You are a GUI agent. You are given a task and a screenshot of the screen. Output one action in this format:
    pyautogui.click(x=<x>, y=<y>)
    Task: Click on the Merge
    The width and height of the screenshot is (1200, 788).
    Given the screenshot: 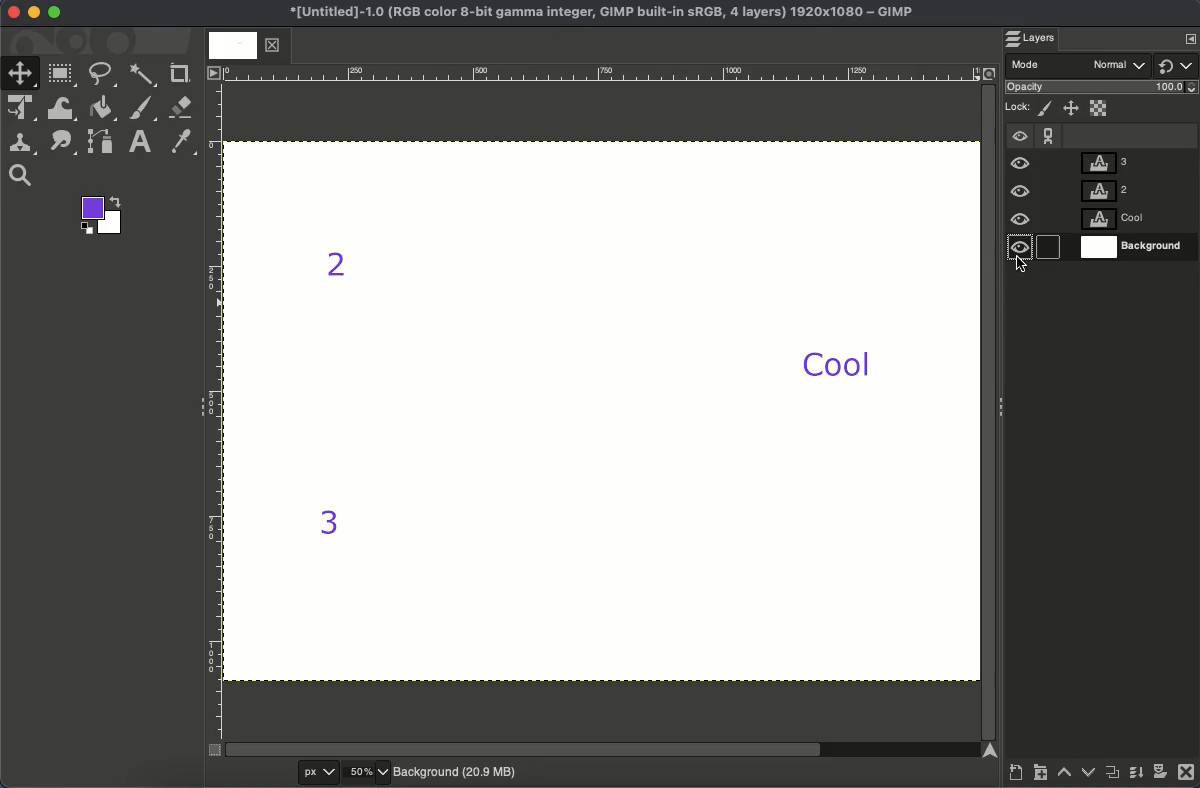 What is the action you would take?
    pyautogui.click(x=1135, y=777)
    